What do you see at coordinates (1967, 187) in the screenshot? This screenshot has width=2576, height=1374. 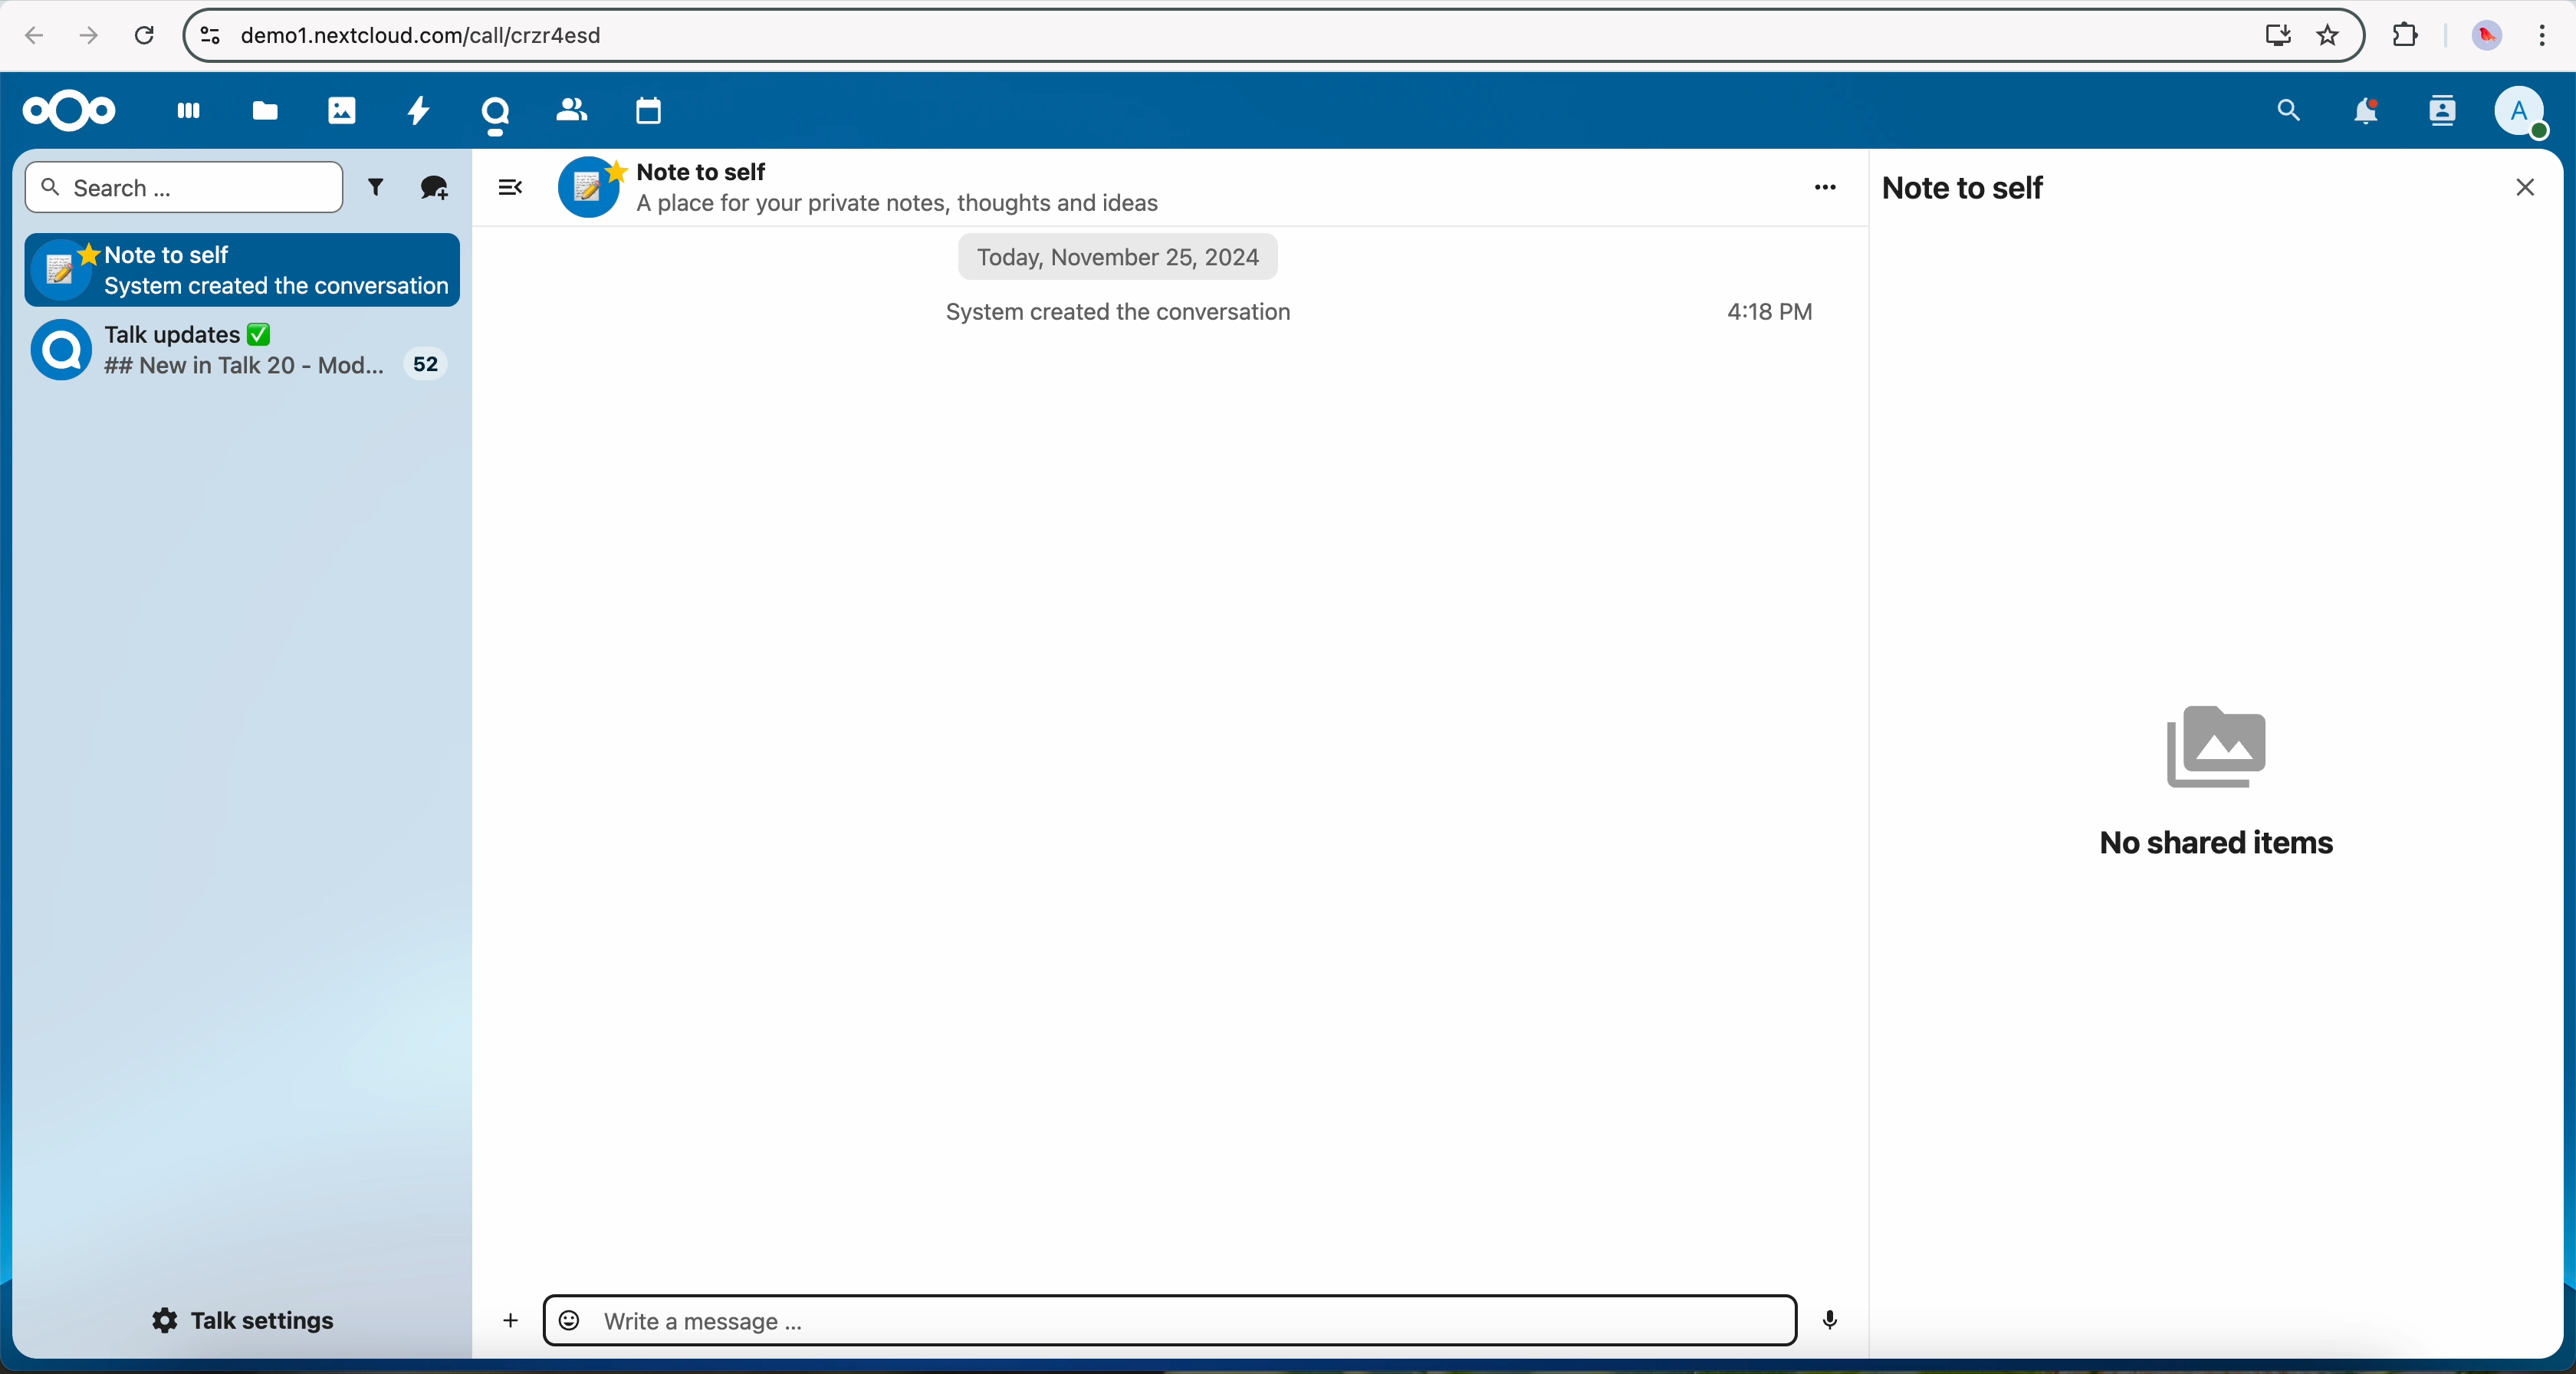 I see `note to self` at bounding box center [1967, 187].